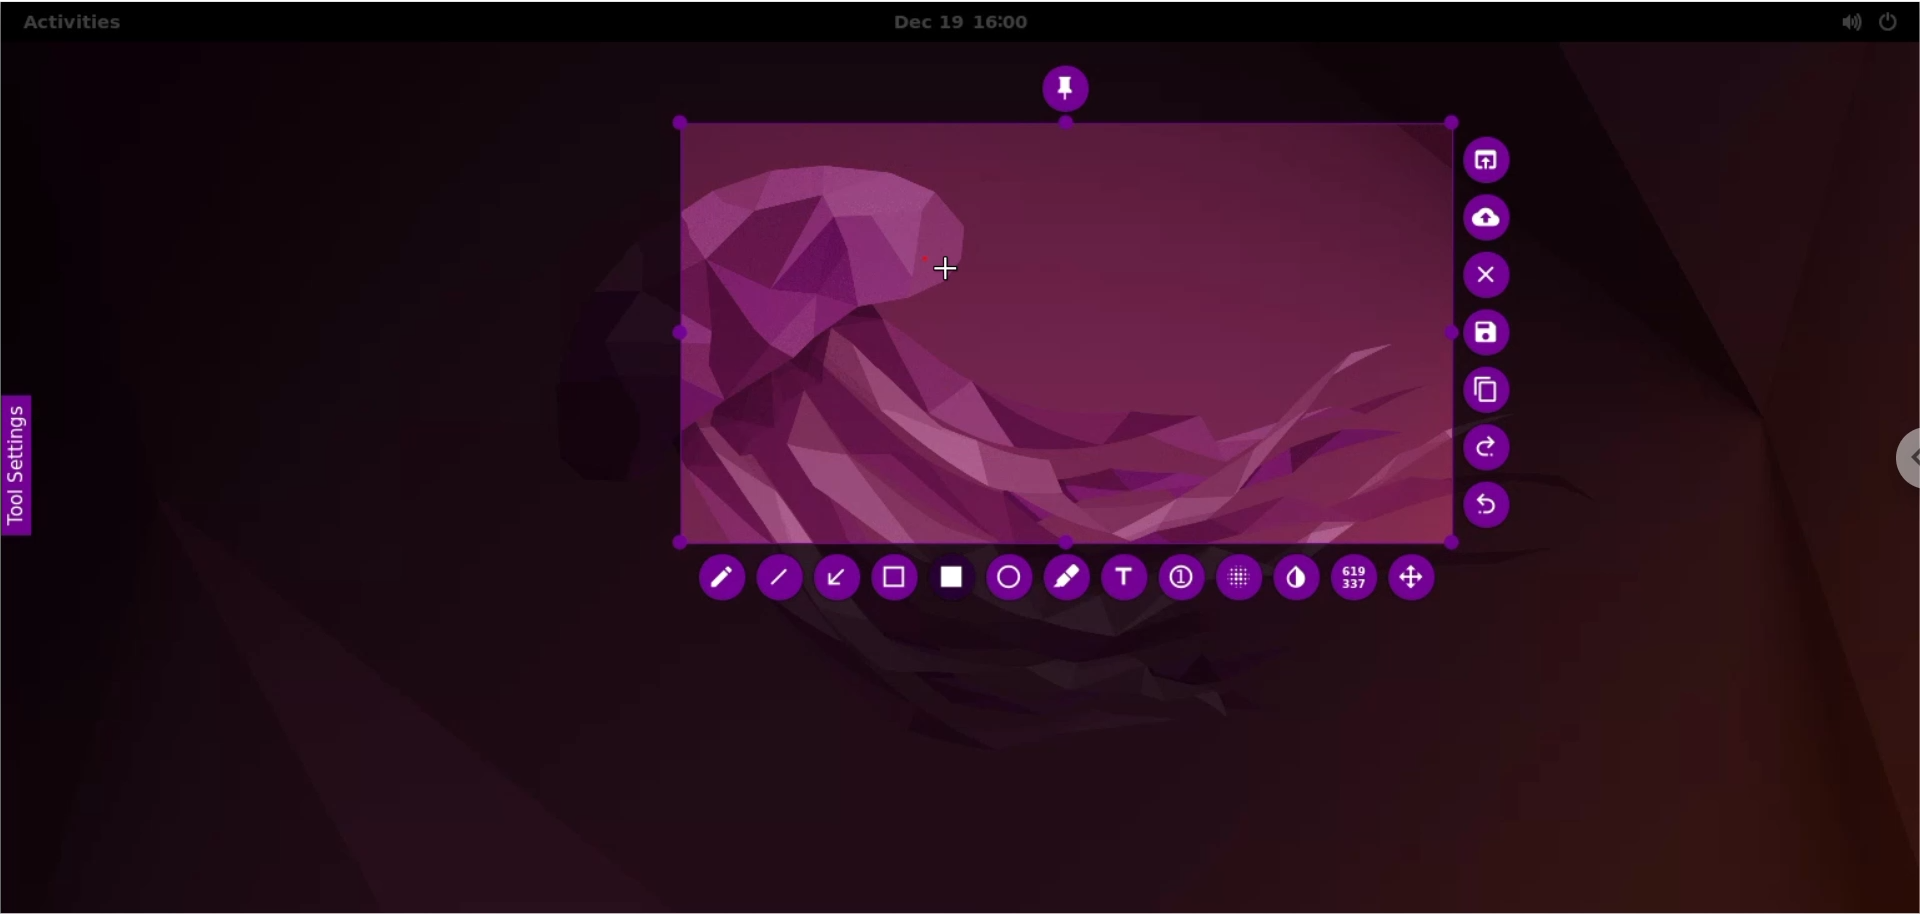 The image size is (1920, 914). I want to click on chrome options, so click(1886, 469).